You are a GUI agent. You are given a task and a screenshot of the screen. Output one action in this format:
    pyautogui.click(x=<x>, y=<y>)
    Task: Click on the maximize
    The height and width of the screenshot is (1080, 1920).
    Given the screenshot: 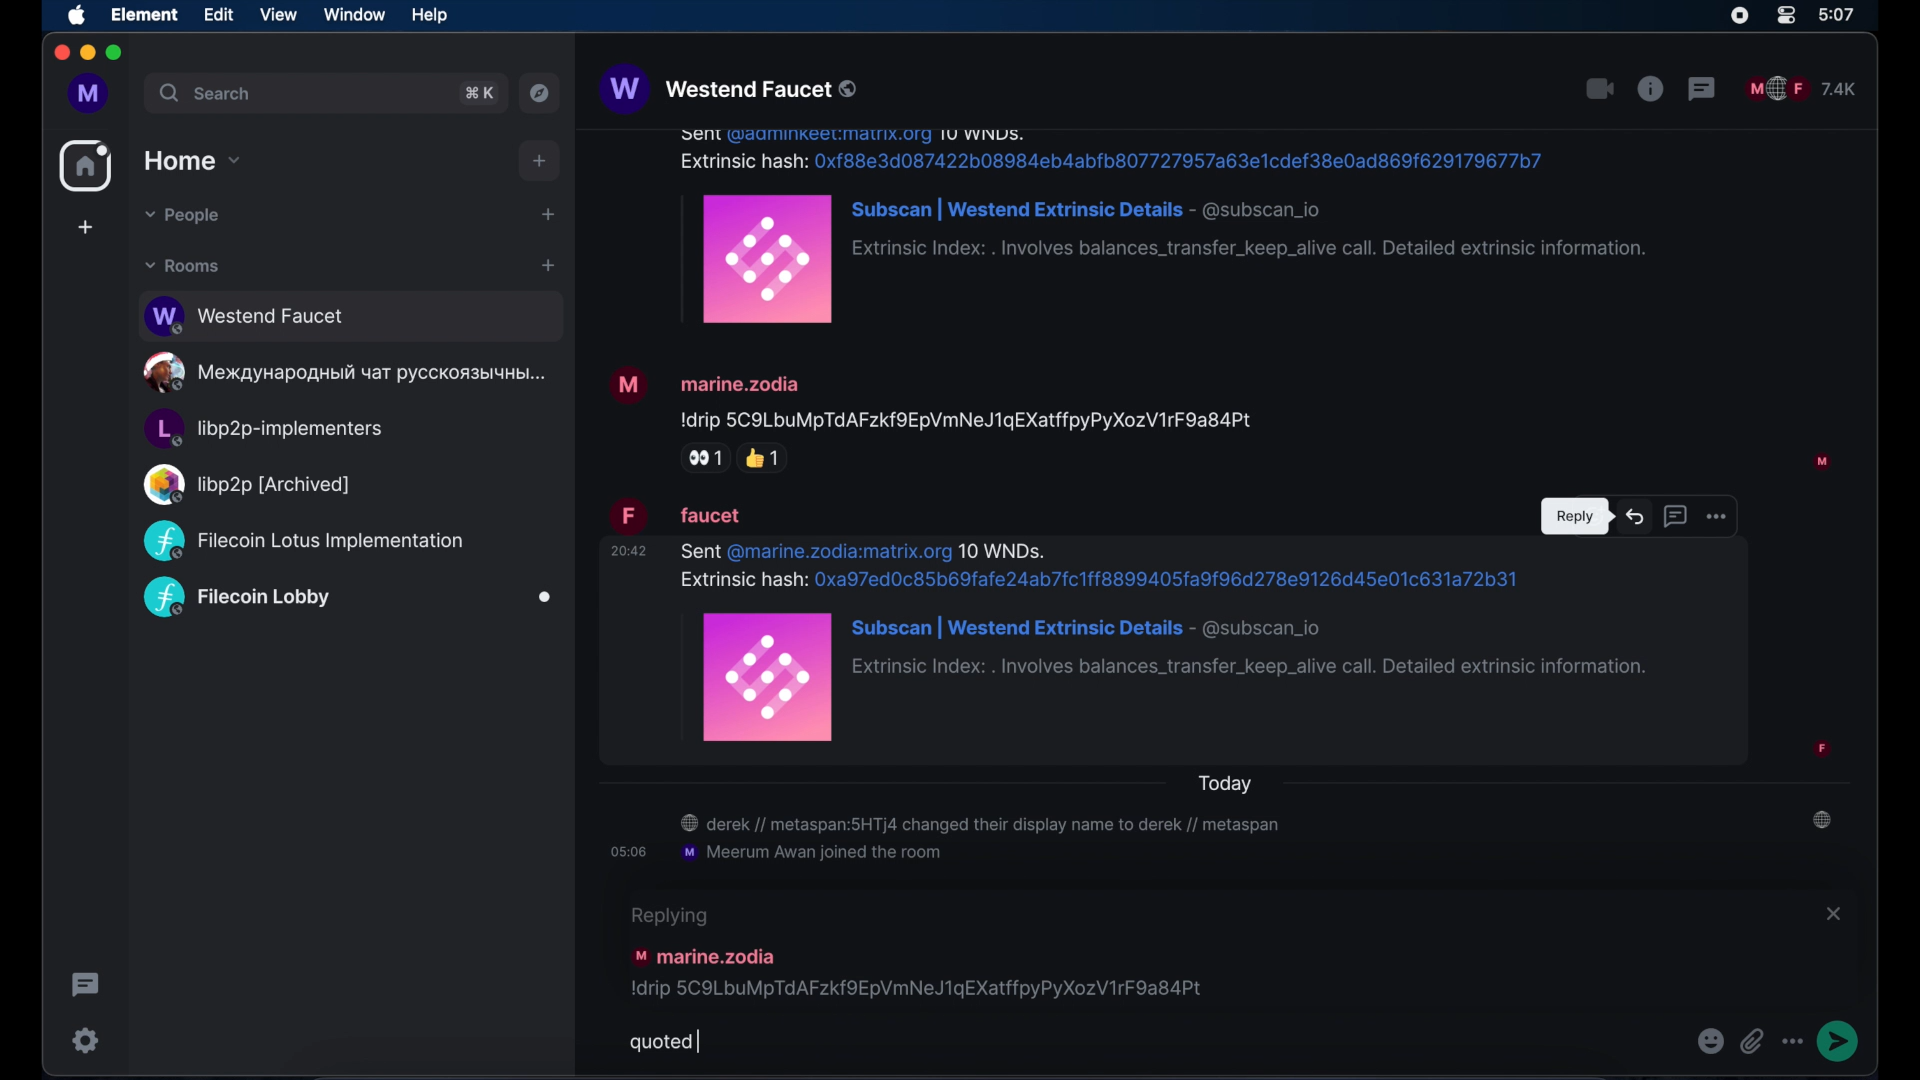 What is the action you would take?
    pyautogui.click(x=116, y=53)
    